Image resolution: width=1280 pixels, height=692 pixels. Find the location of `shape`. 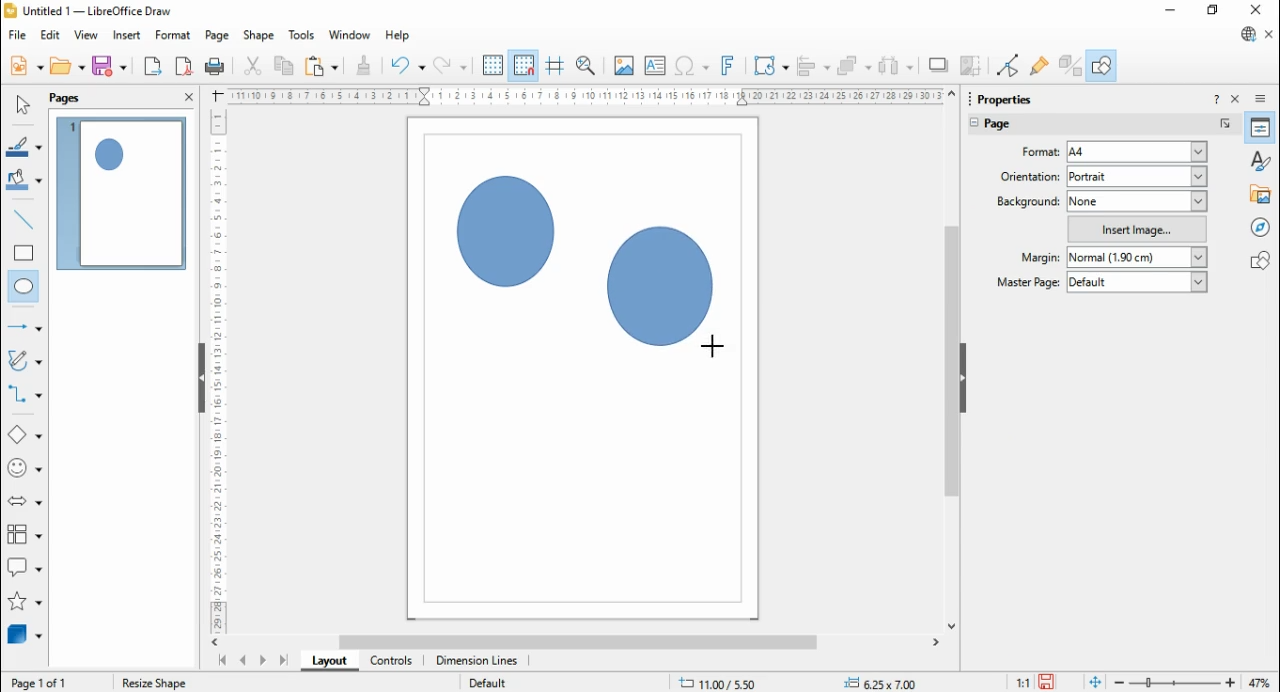

shape is located at coordinates (258, 36).